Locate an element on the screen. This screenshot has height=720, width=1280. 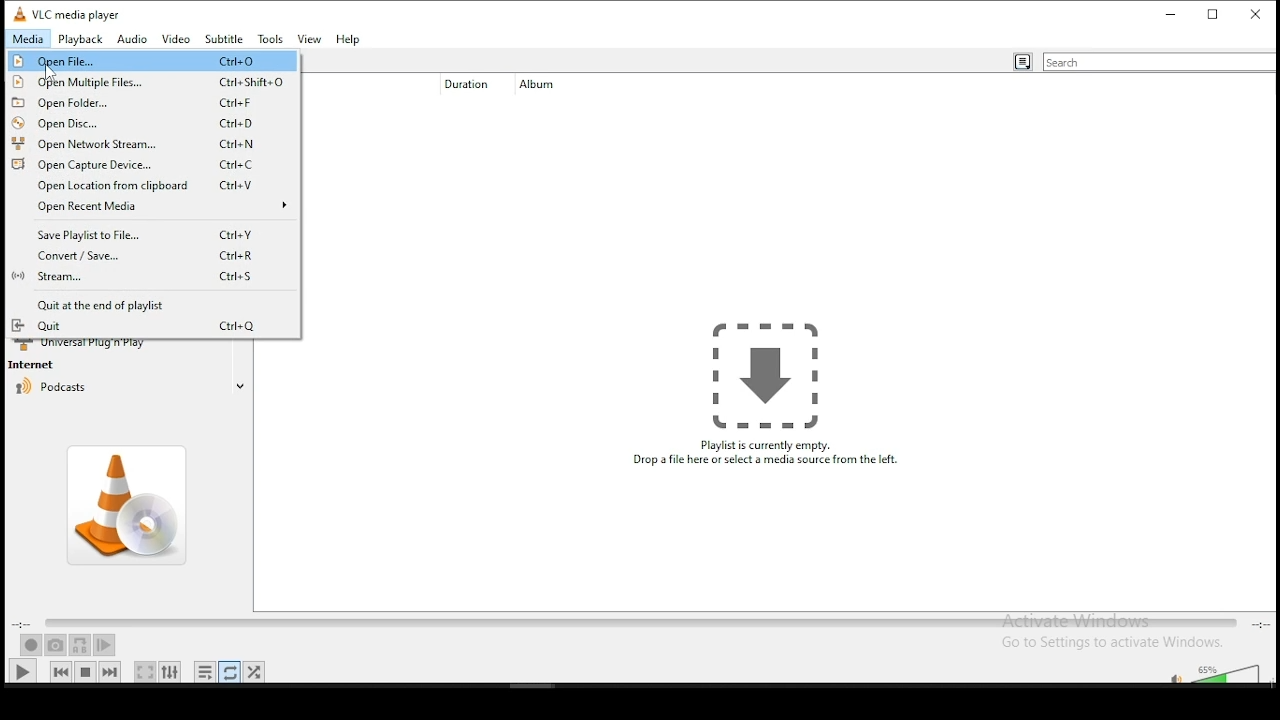
seek bar is located at coordinates (640, 624).